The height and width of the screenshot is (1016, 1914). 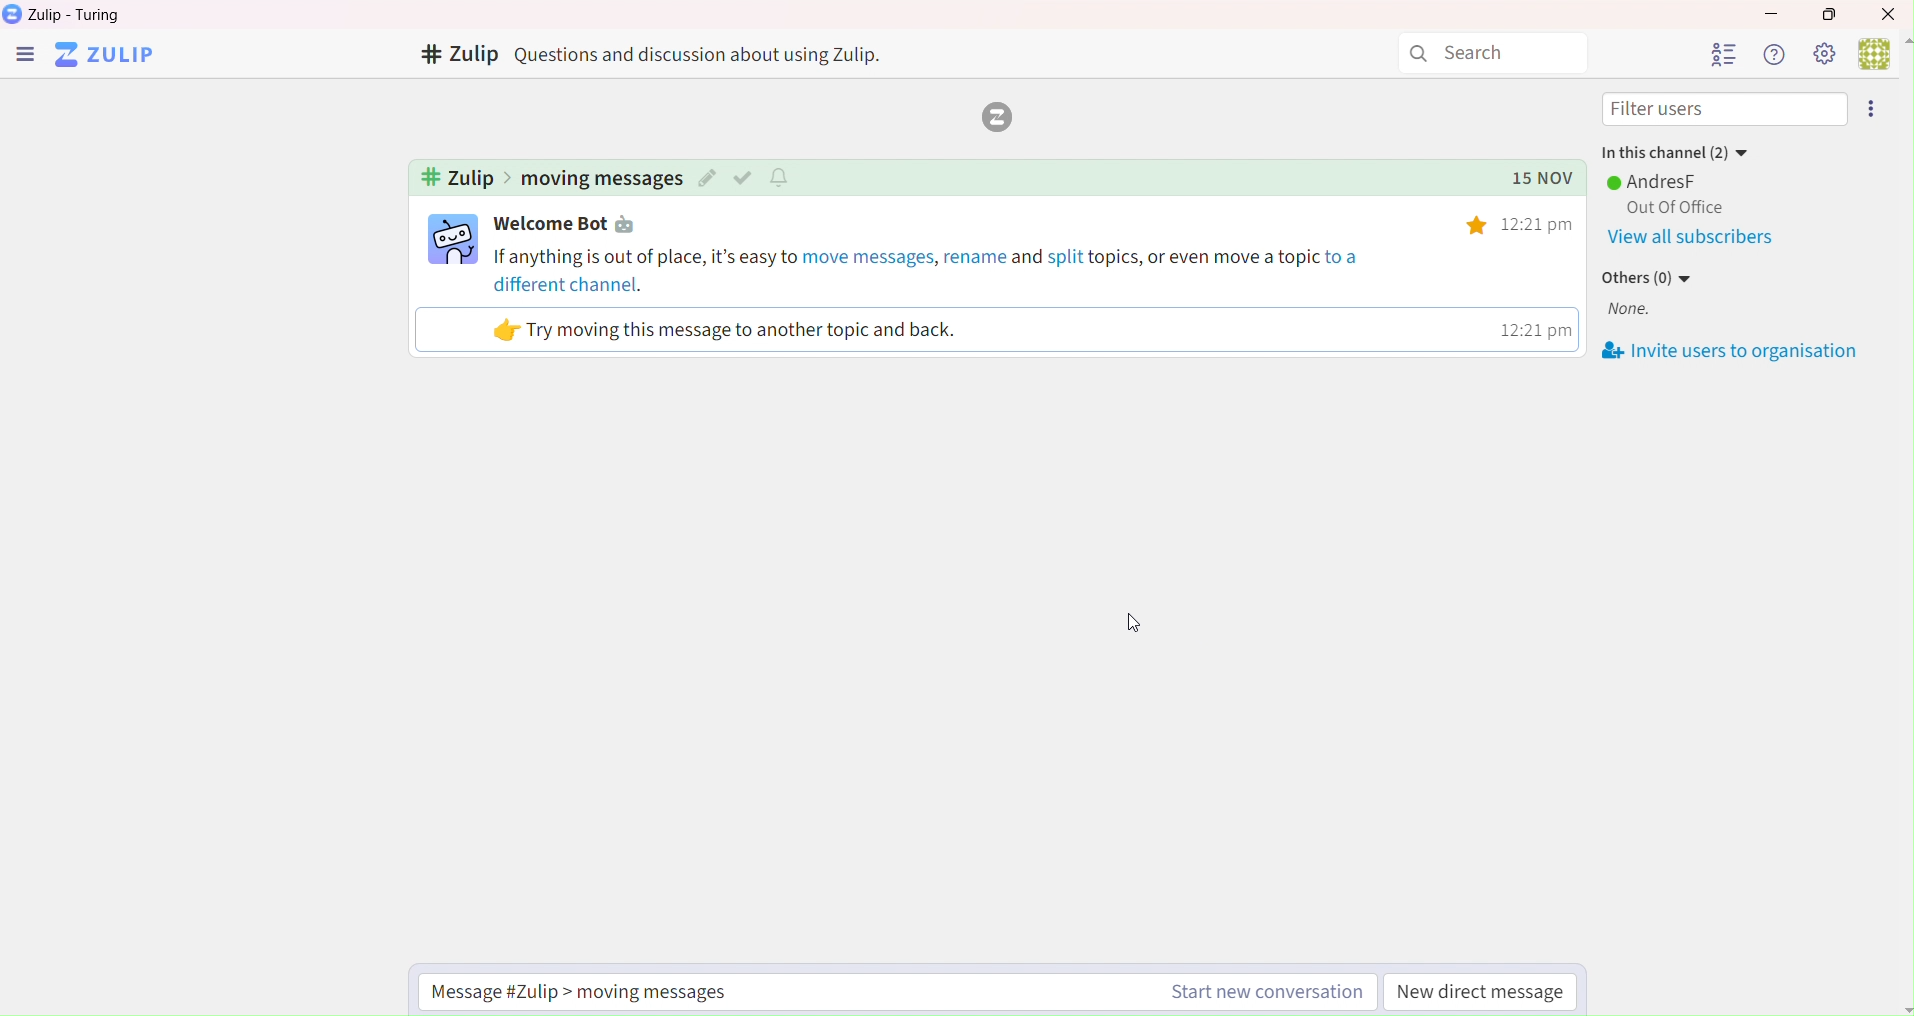 I want to click on Invite users to organization, so click(x=1734, y=351).